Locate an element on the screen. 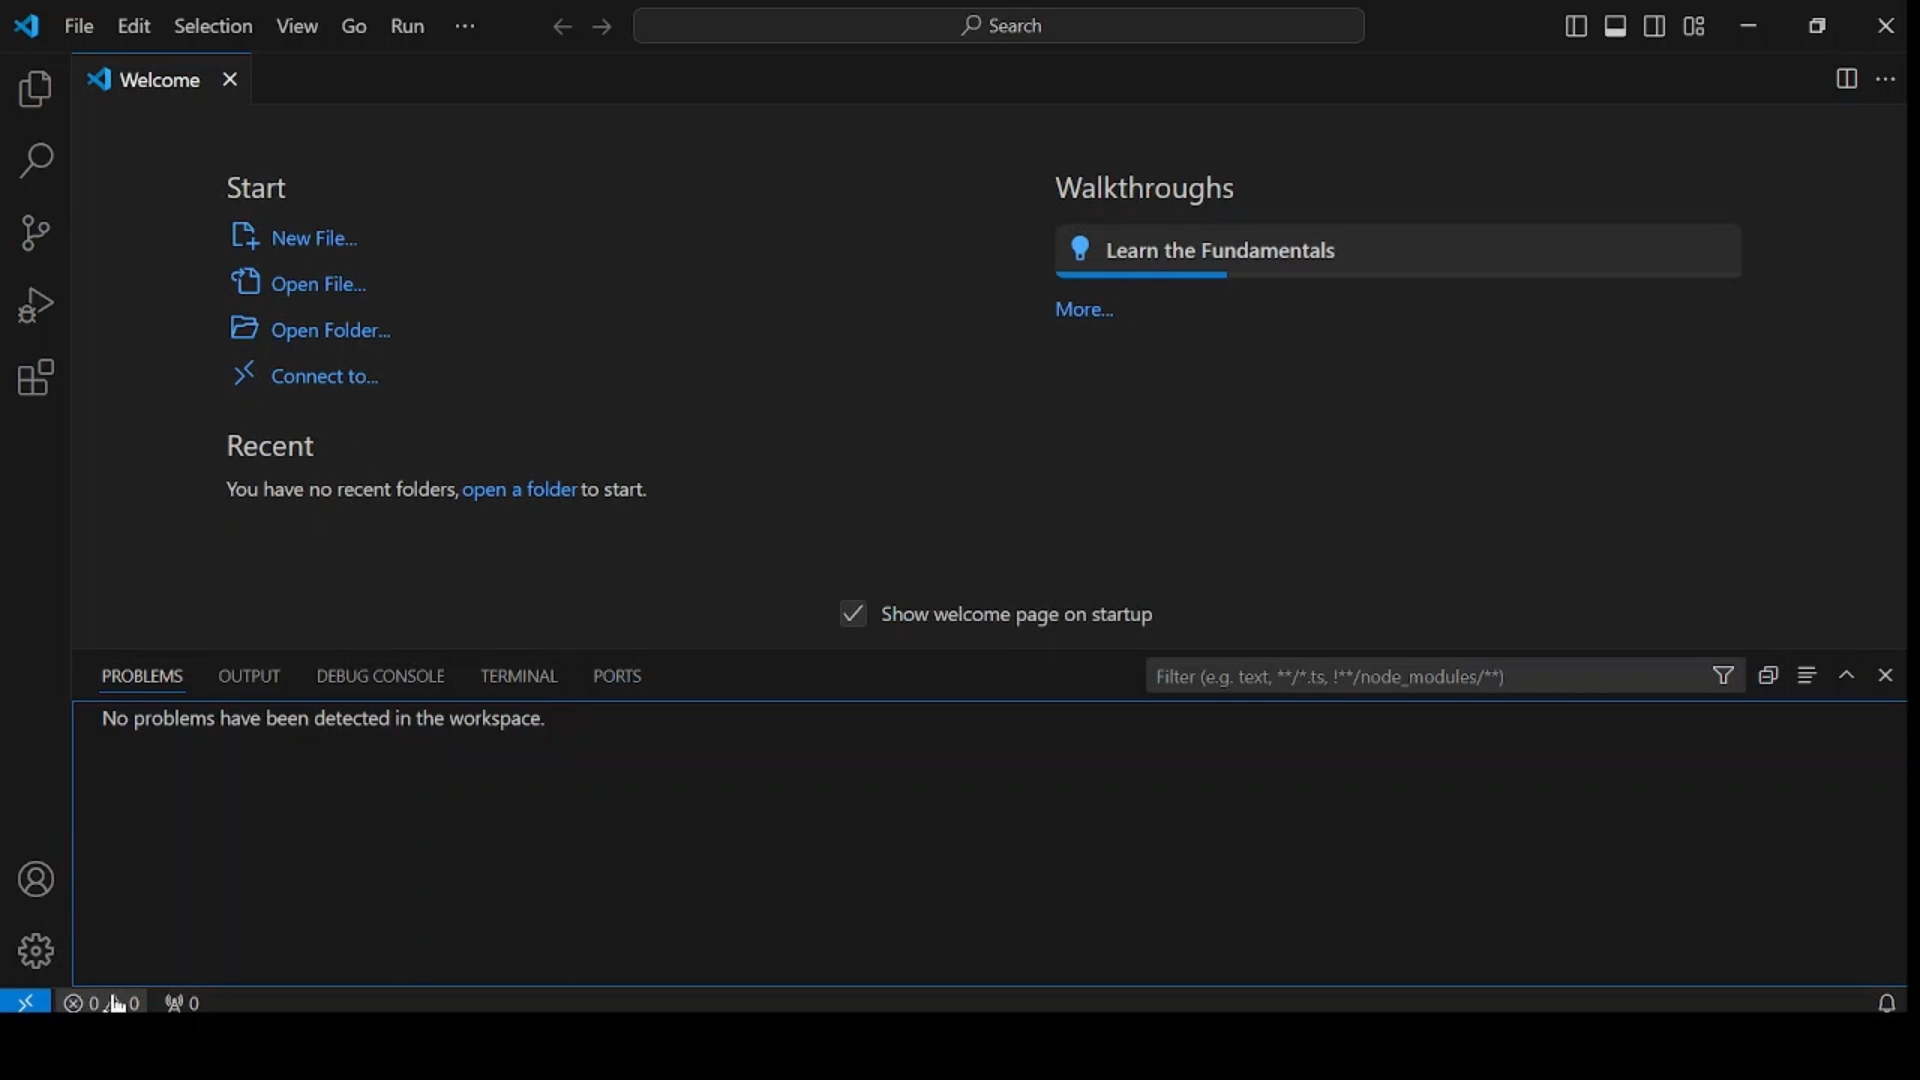 This screenshot has height=1080, width=1920. no problems have been detected in the workplace is located at coordinates (327, 720).